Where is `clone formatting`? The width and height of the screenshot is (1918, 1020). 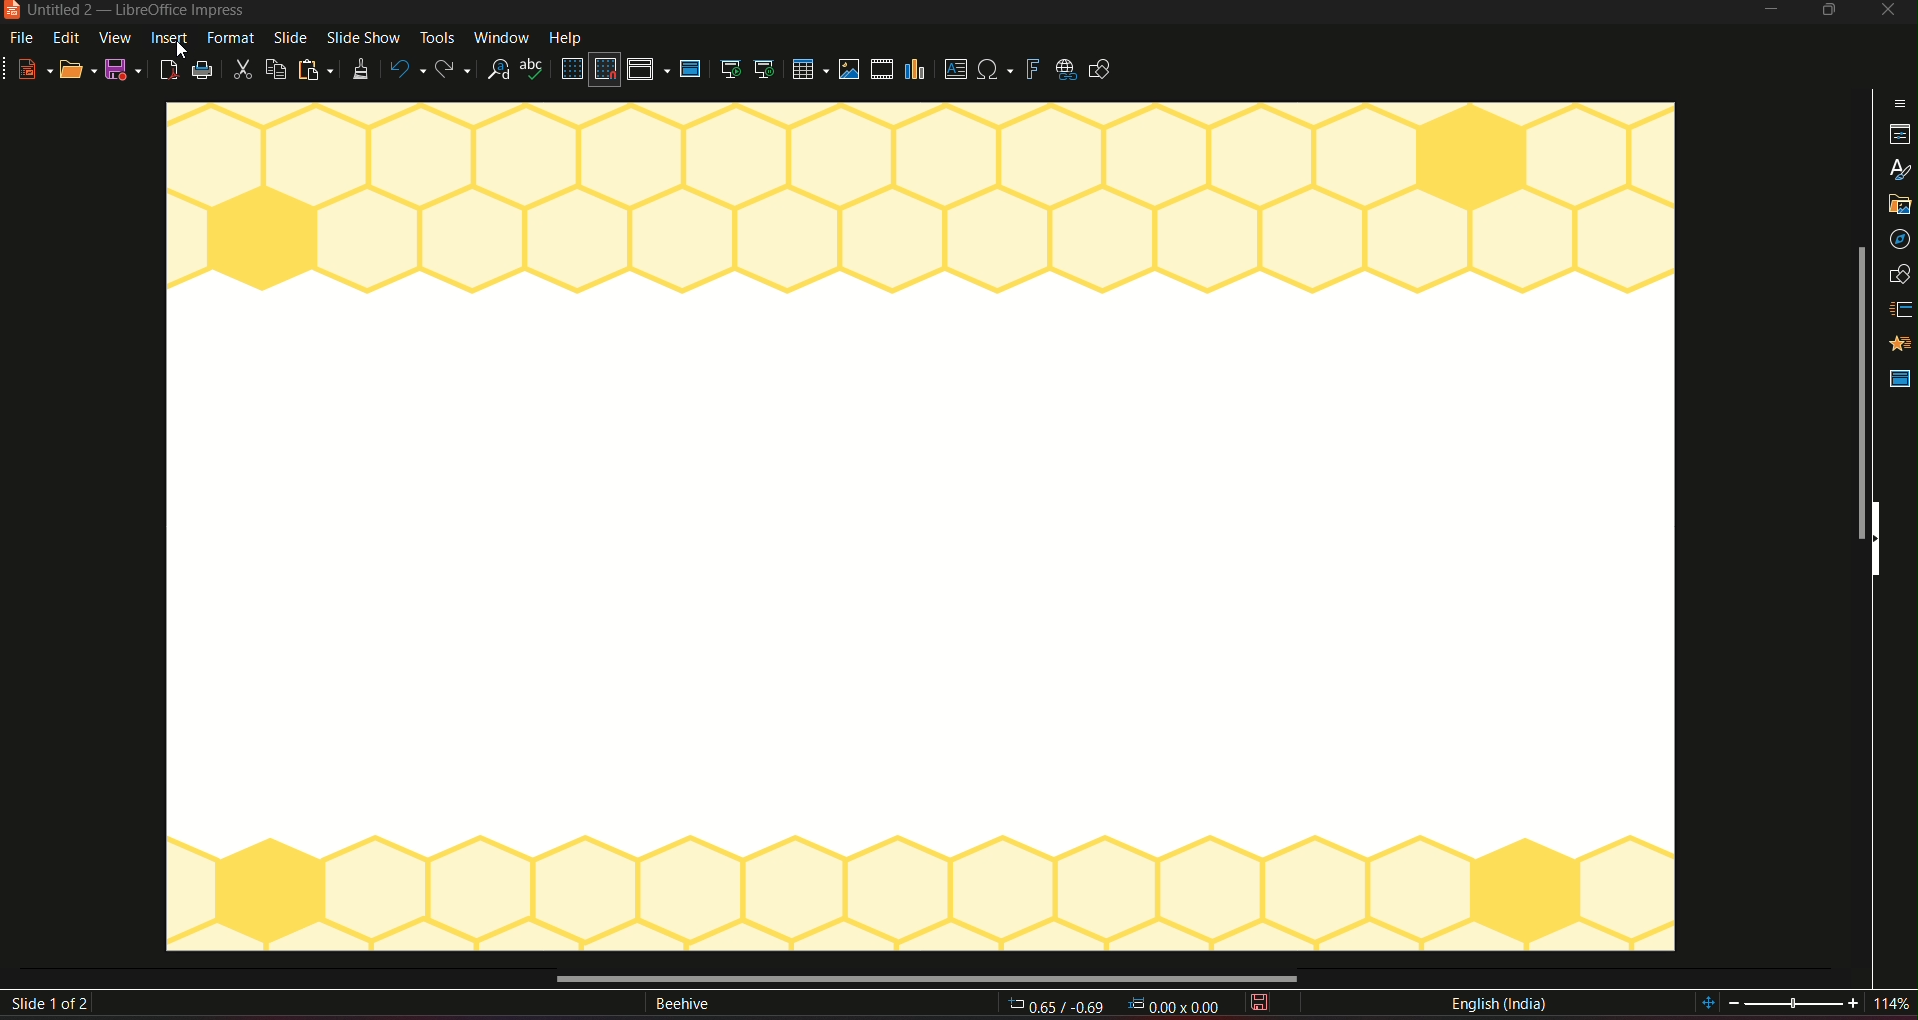 clone formatting is located at coordinates (358, 70).